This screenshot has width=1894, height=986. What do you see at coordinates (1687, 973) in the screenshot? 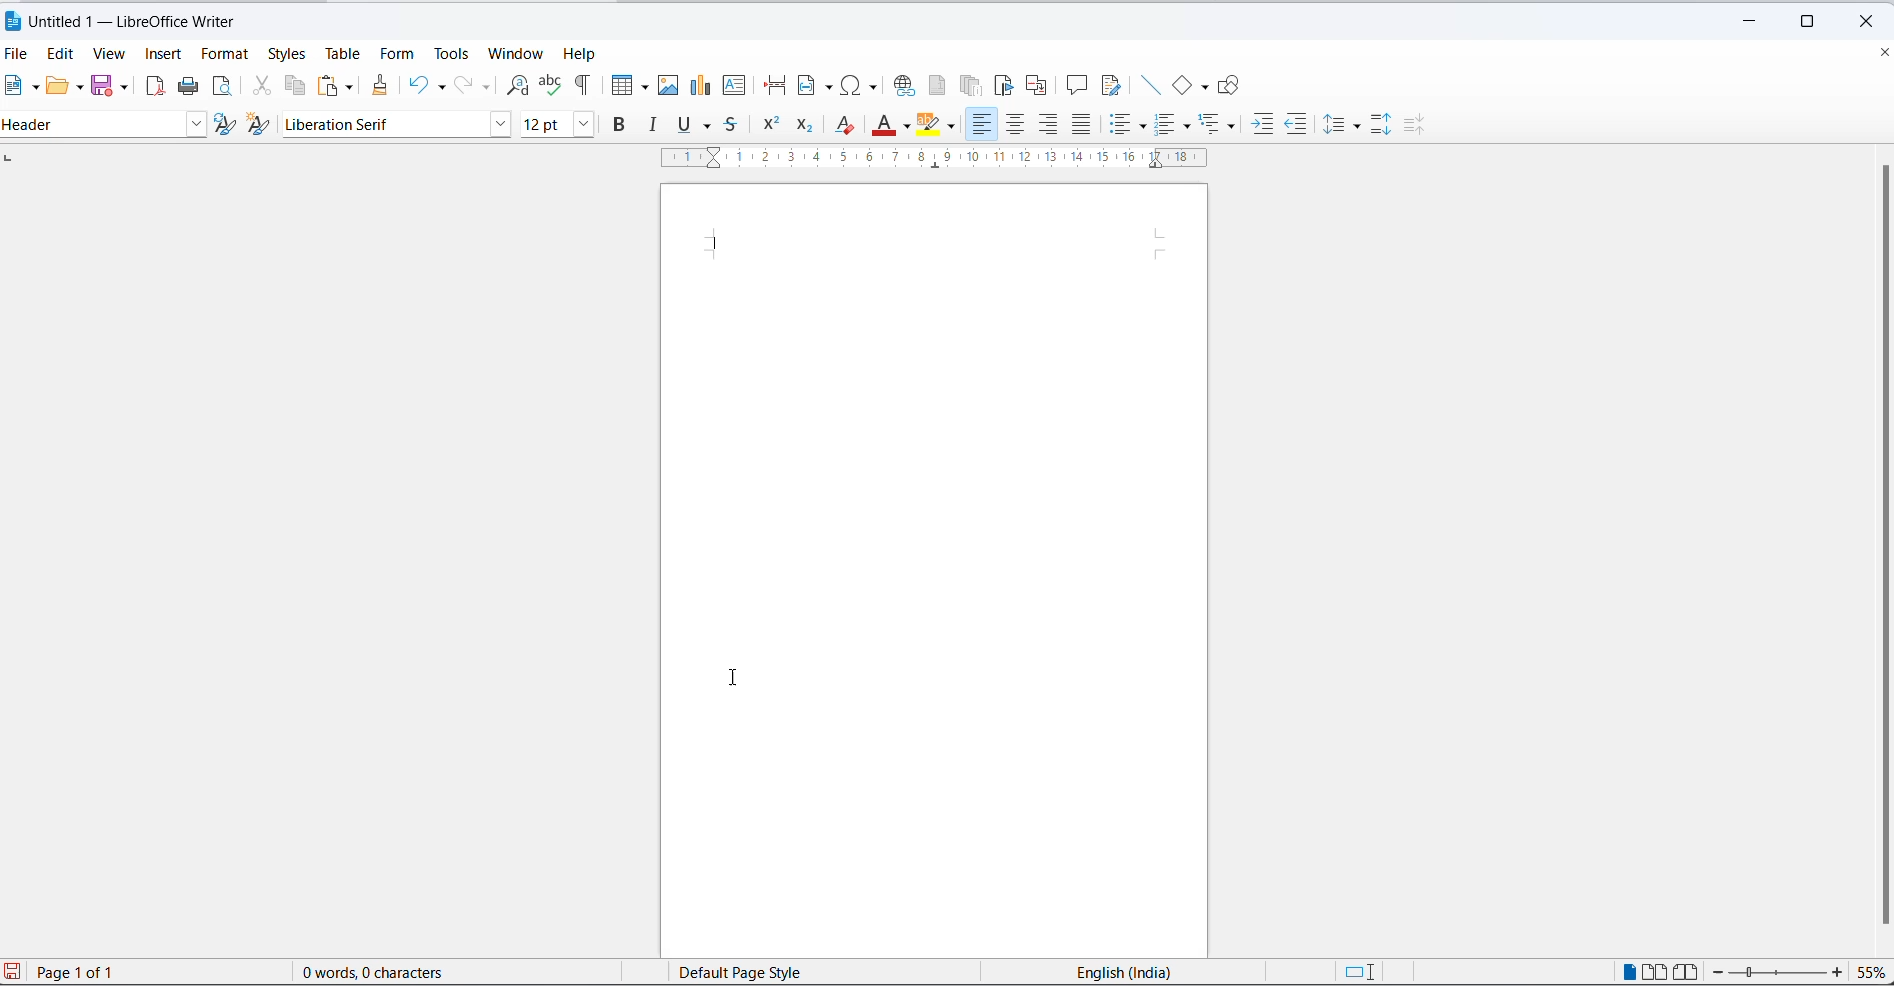
I see `book view` at bounding box center [1687, 973].